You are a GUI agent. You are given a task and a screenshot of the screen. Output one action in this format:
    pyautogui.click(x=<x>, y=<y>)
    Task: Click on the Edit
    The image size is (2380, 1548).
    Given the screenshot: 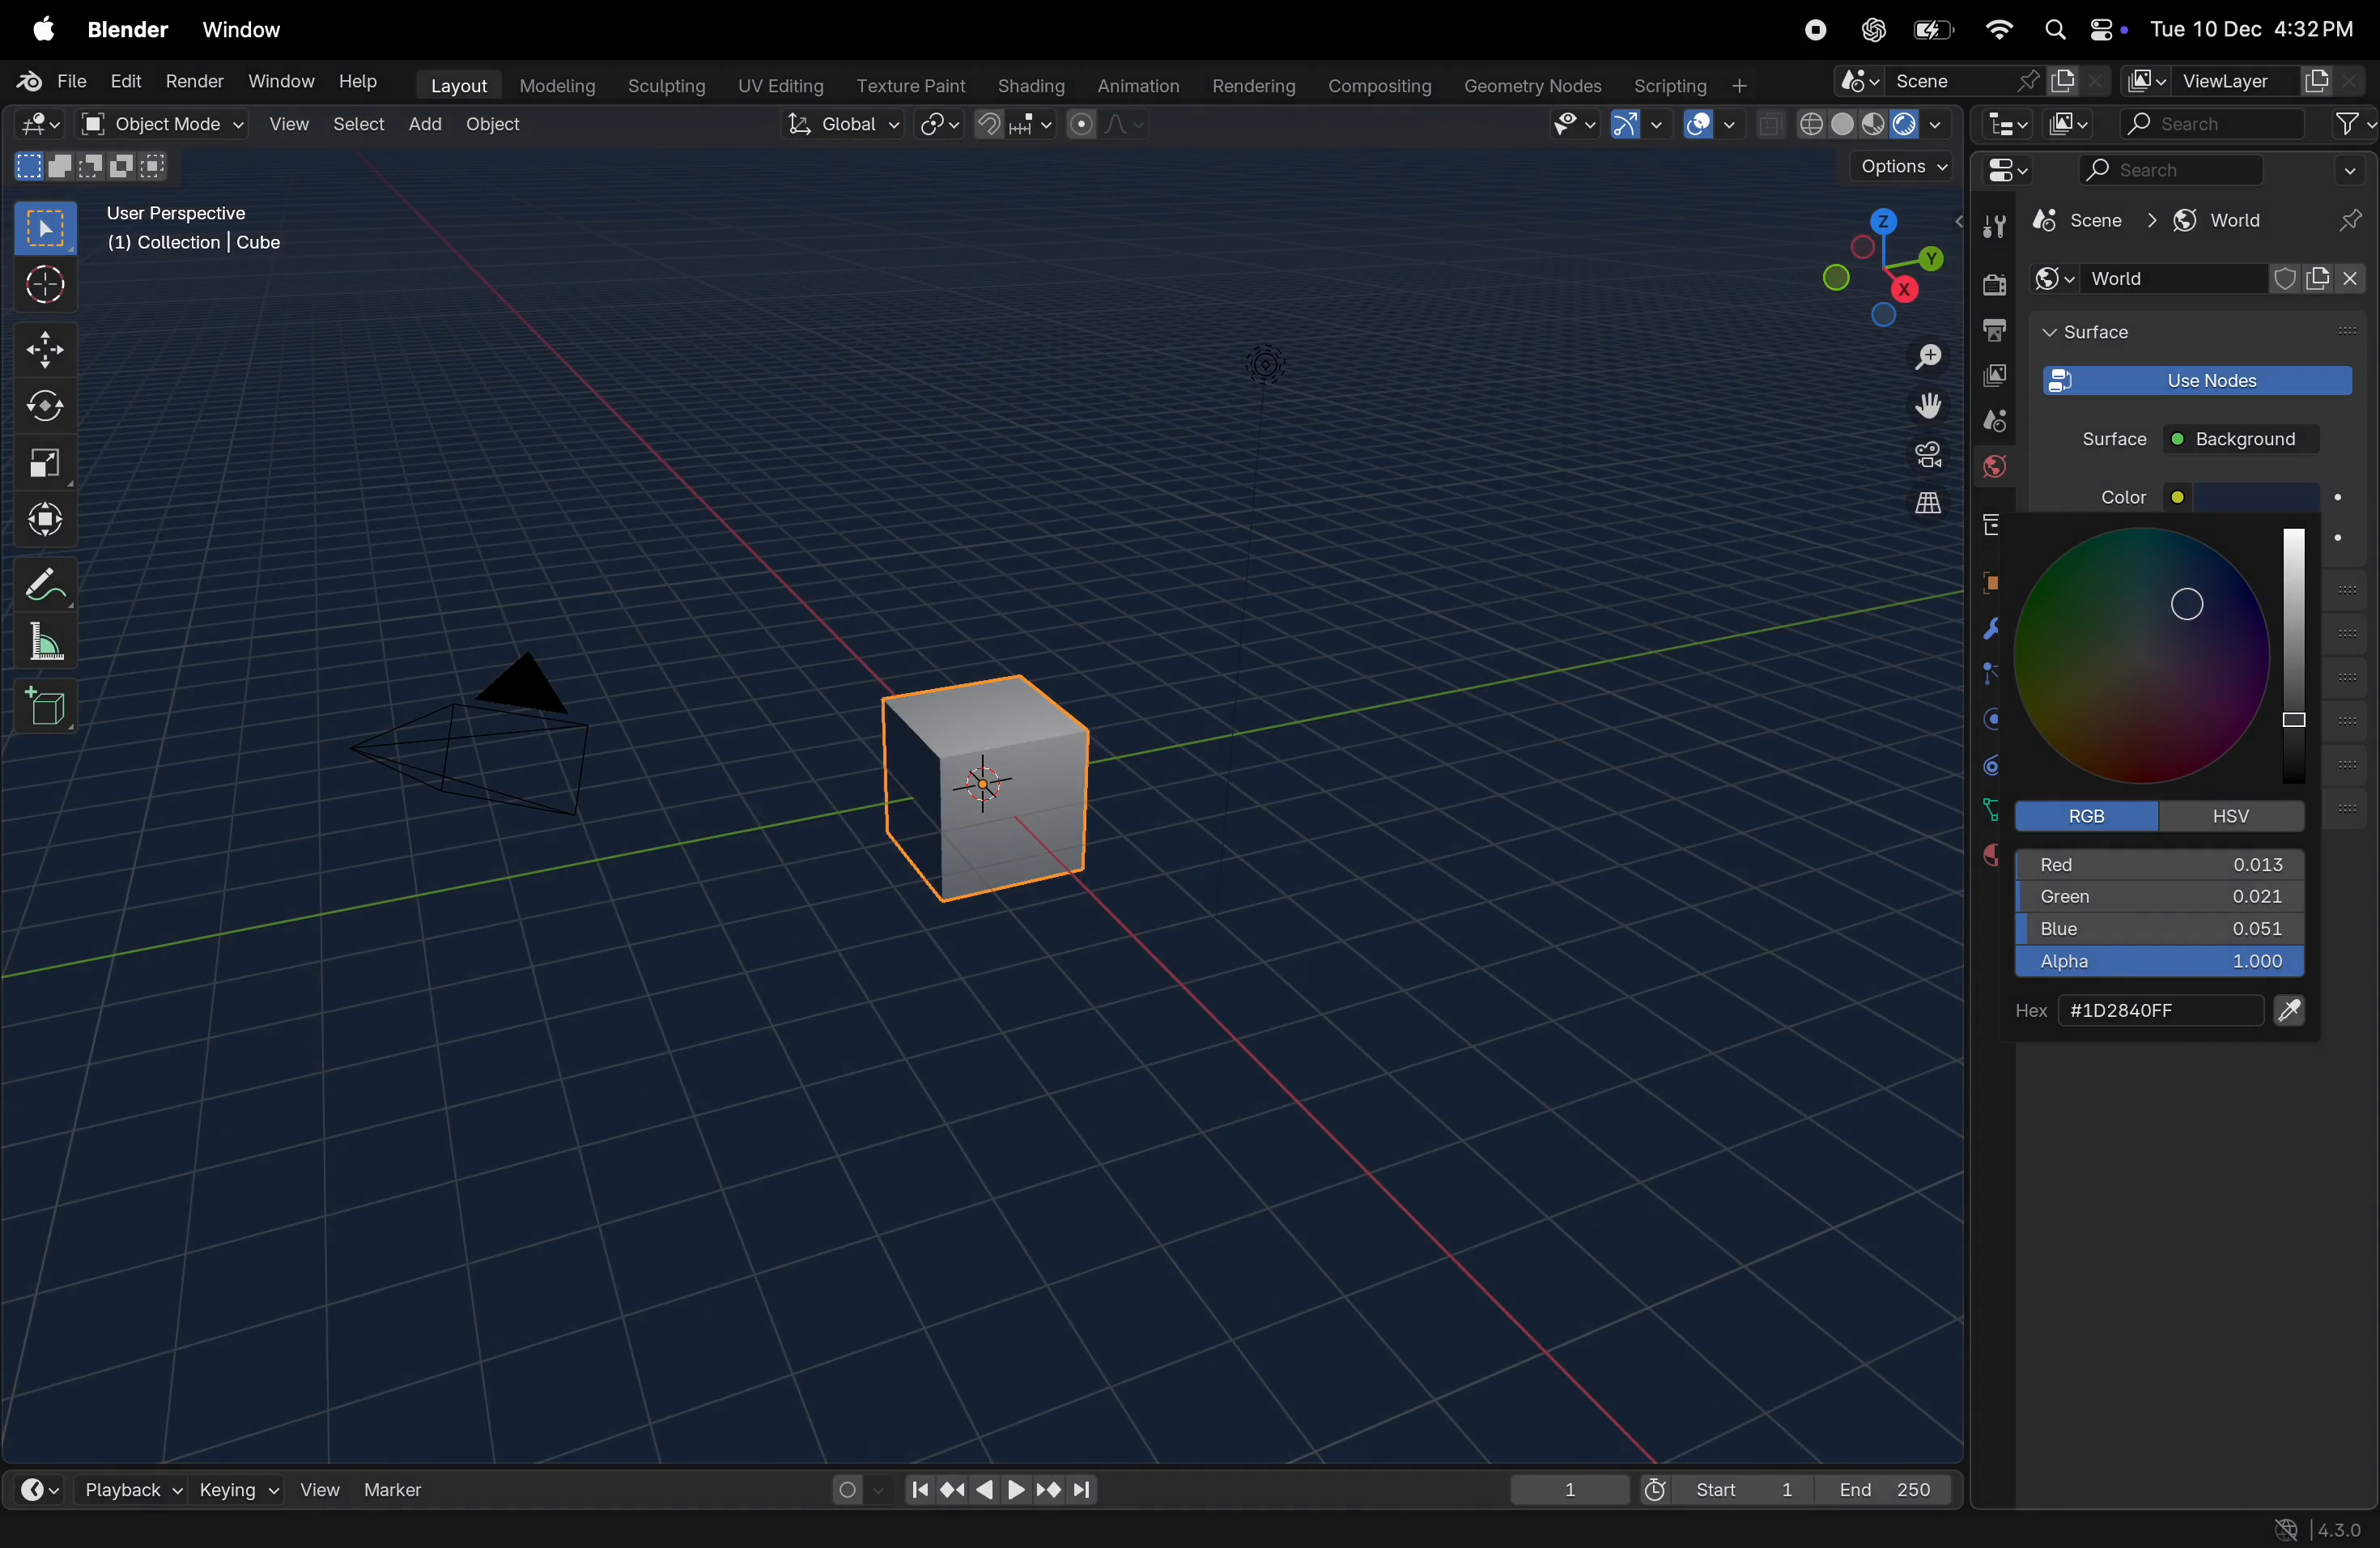 What is the action you would take?
    pyautogui.click(x=127, y=81)
    